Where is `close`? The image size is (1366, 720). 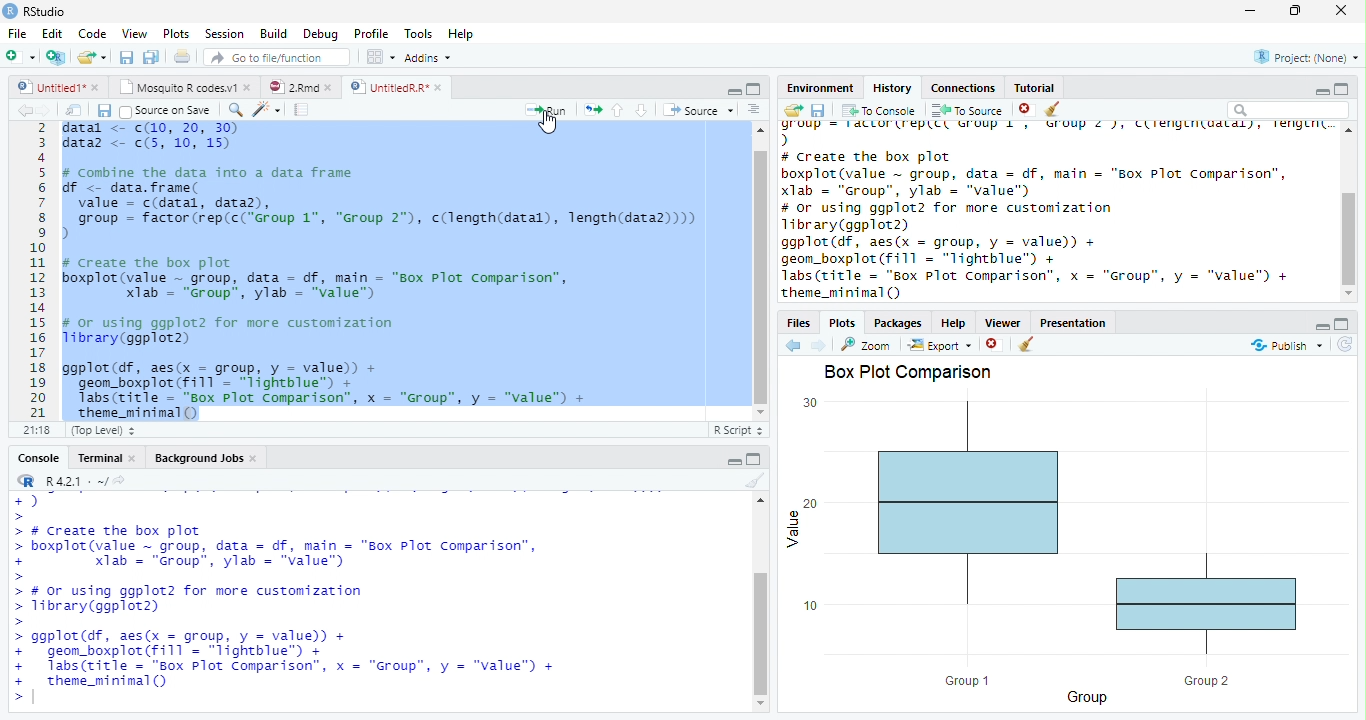
close is located at coordinates (439, 87).